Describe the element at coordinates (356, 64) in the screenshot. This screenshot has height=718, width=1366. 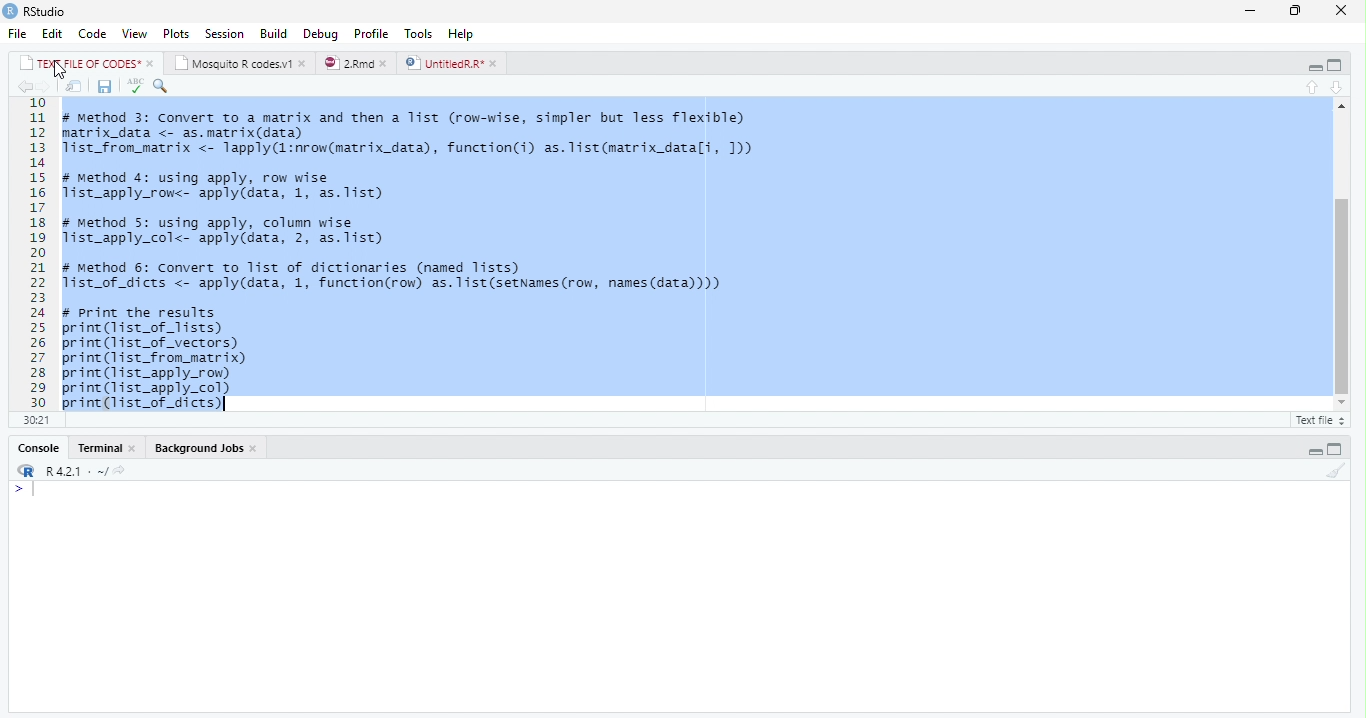
I see `2.Rmd` at that location.